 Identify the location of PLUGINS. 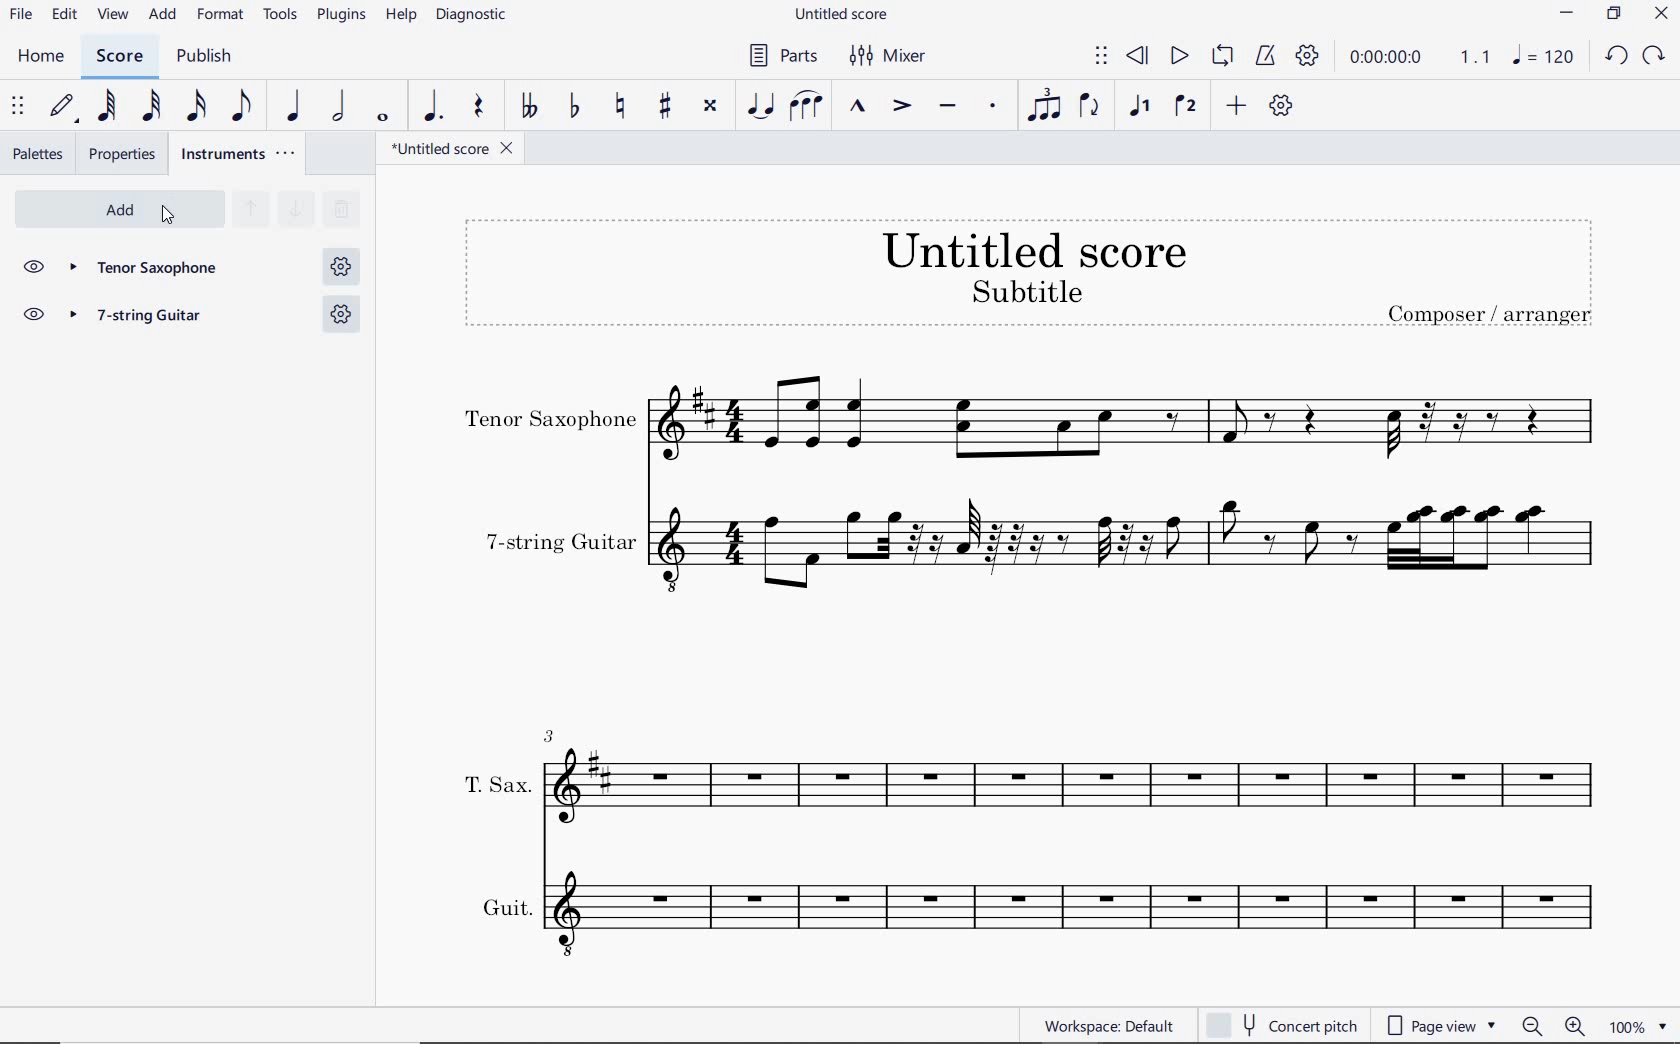
(341, 16).